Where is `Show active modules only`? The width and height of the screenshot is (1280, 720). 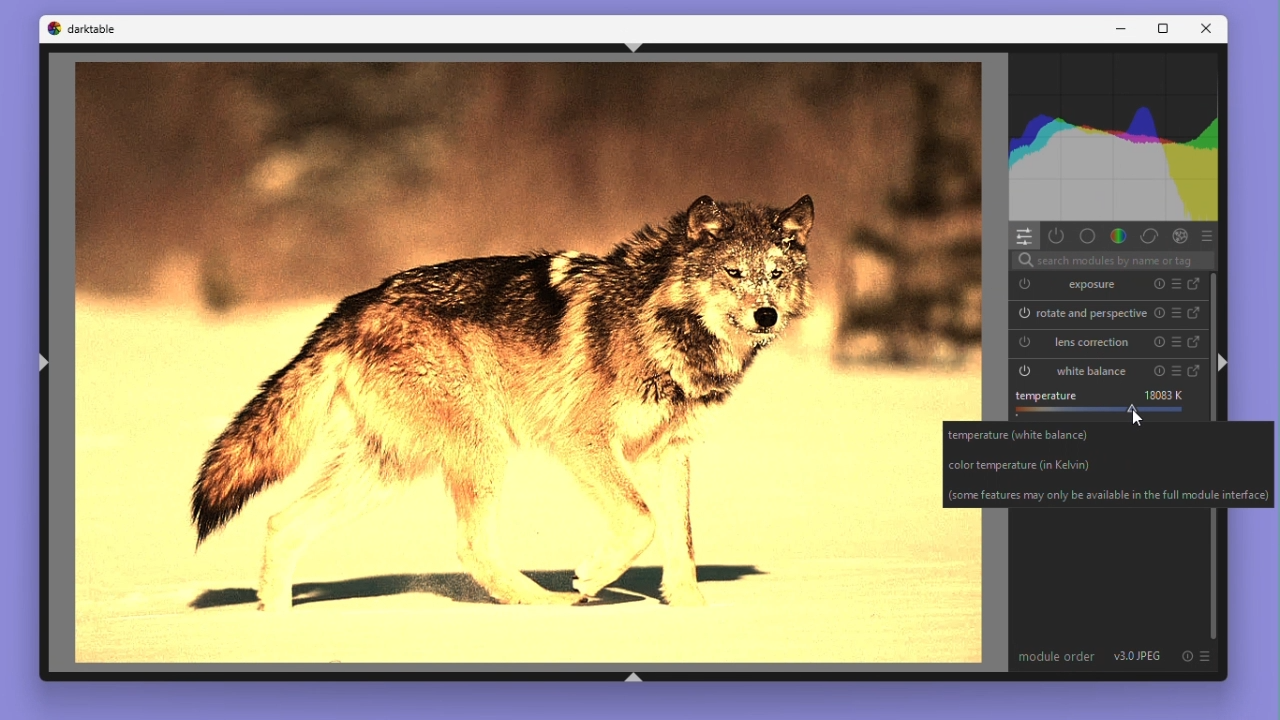 Show active modules only is located at coordinates (1058, 235).